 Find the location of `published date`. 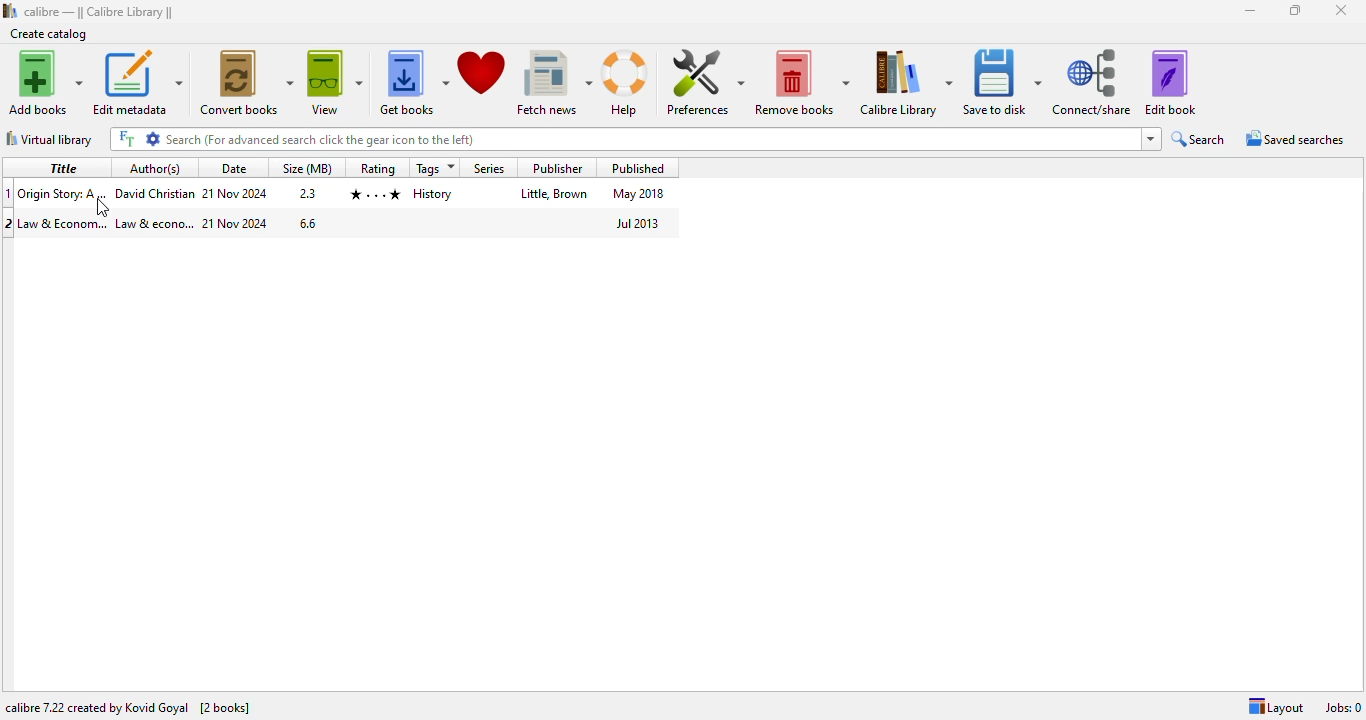

published date is located at coordinates (639, 223).